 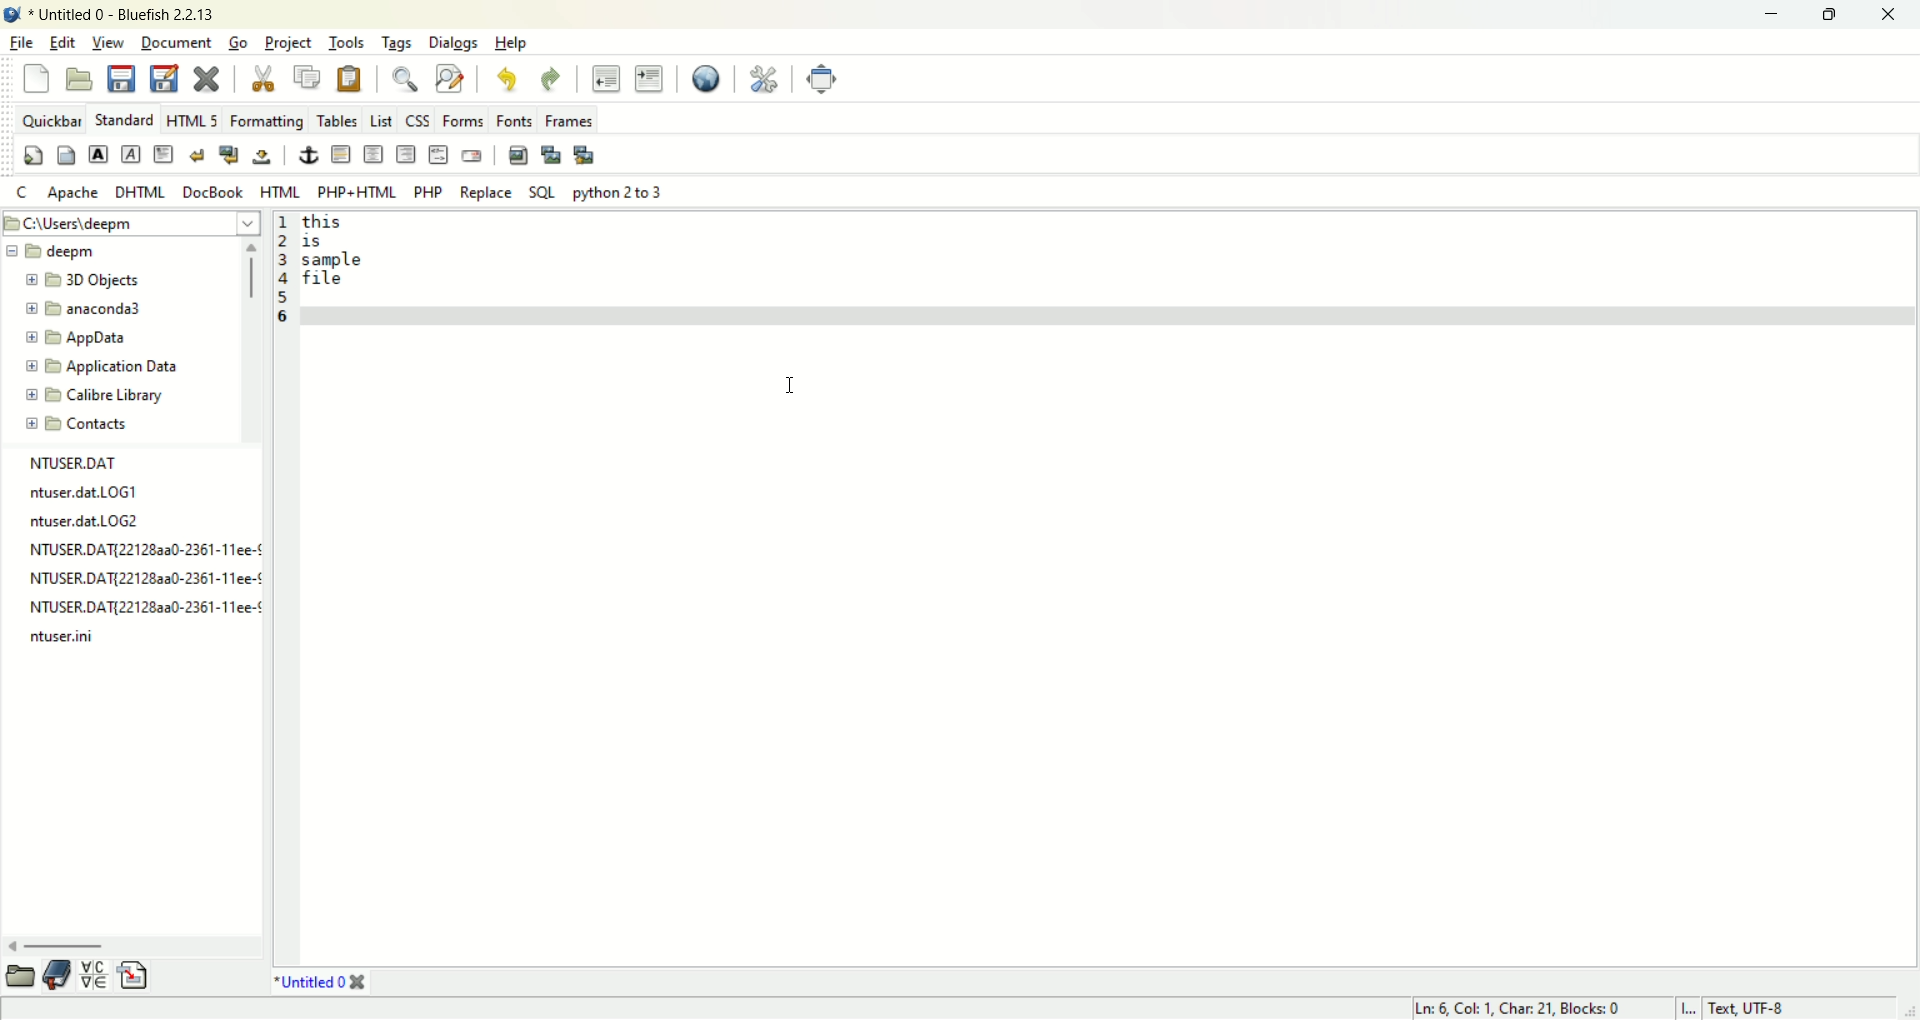 I want to click on cut, so click(x=265, y=79).